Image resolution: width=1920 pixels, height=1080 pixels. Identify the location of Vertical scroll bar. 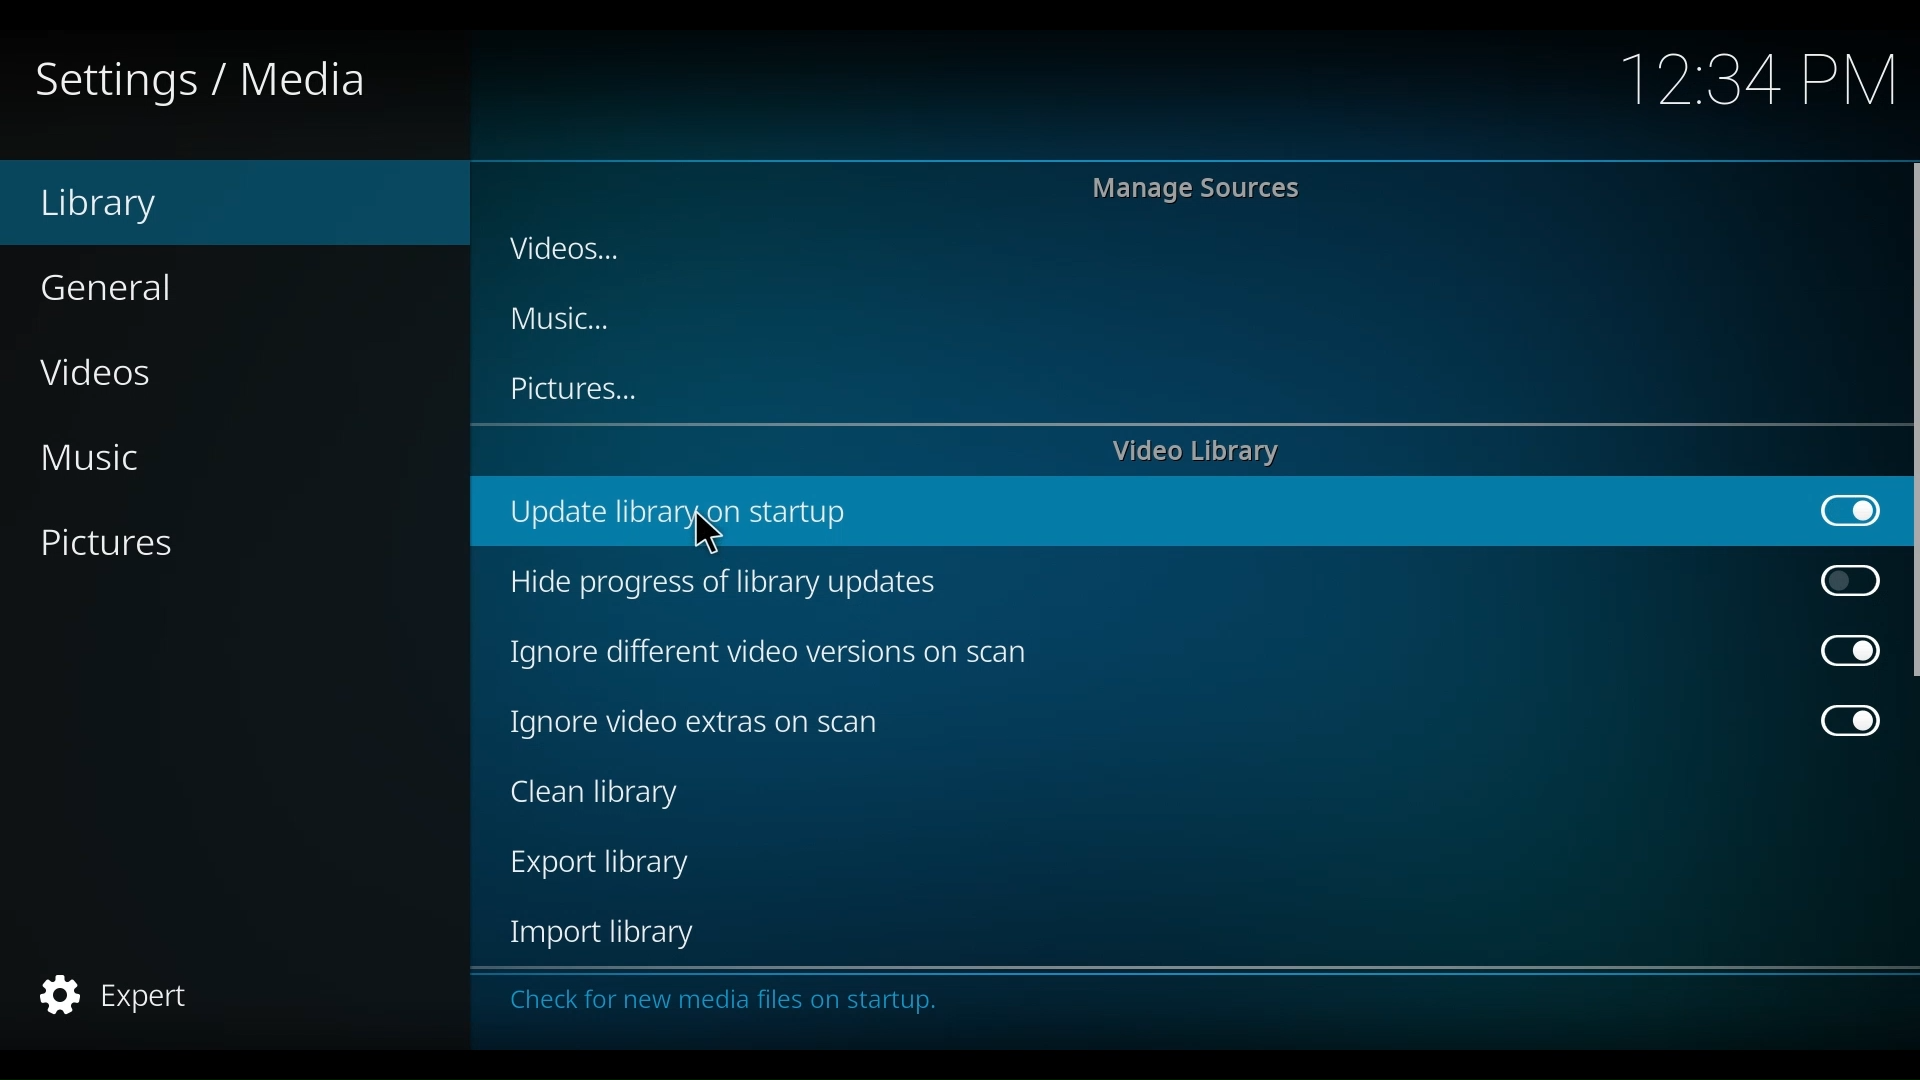
(1908, 418).